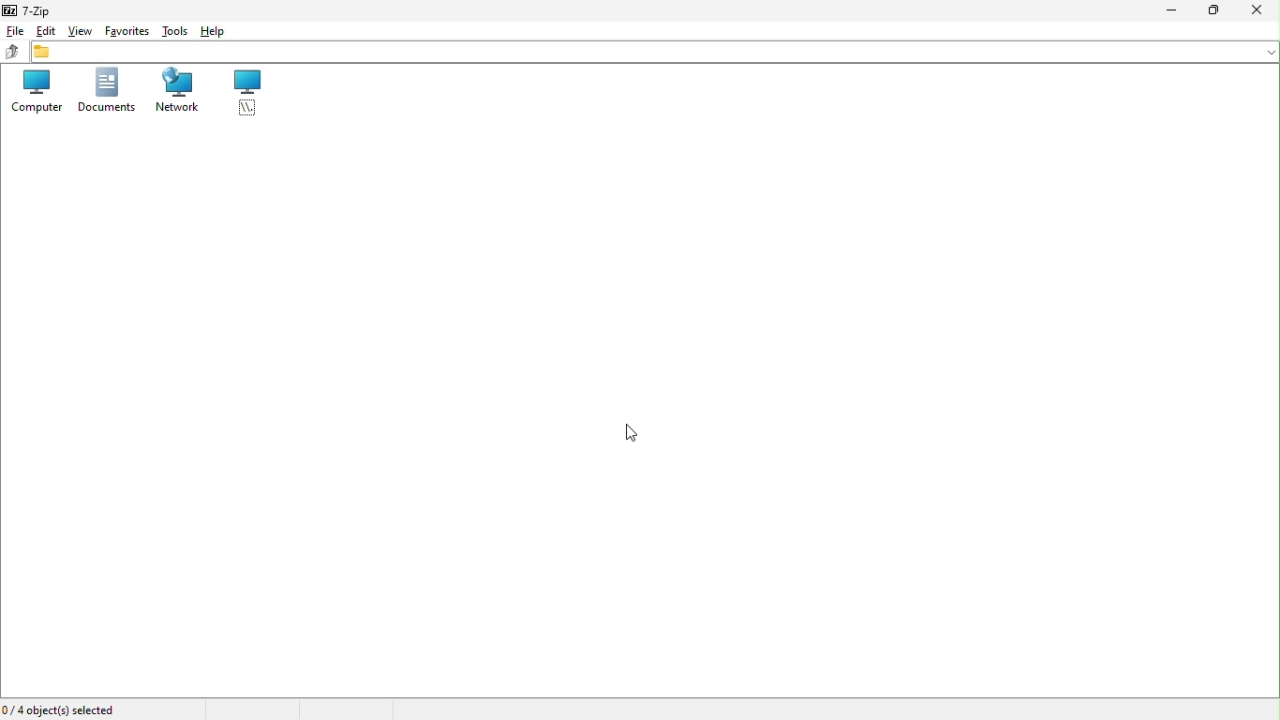 Image resolution: width=1280 pixels, height=720 pixels. What do you see at coordinates (174, 30) in the screenshot?
I see `Tools` at bounding box center [174, 30].